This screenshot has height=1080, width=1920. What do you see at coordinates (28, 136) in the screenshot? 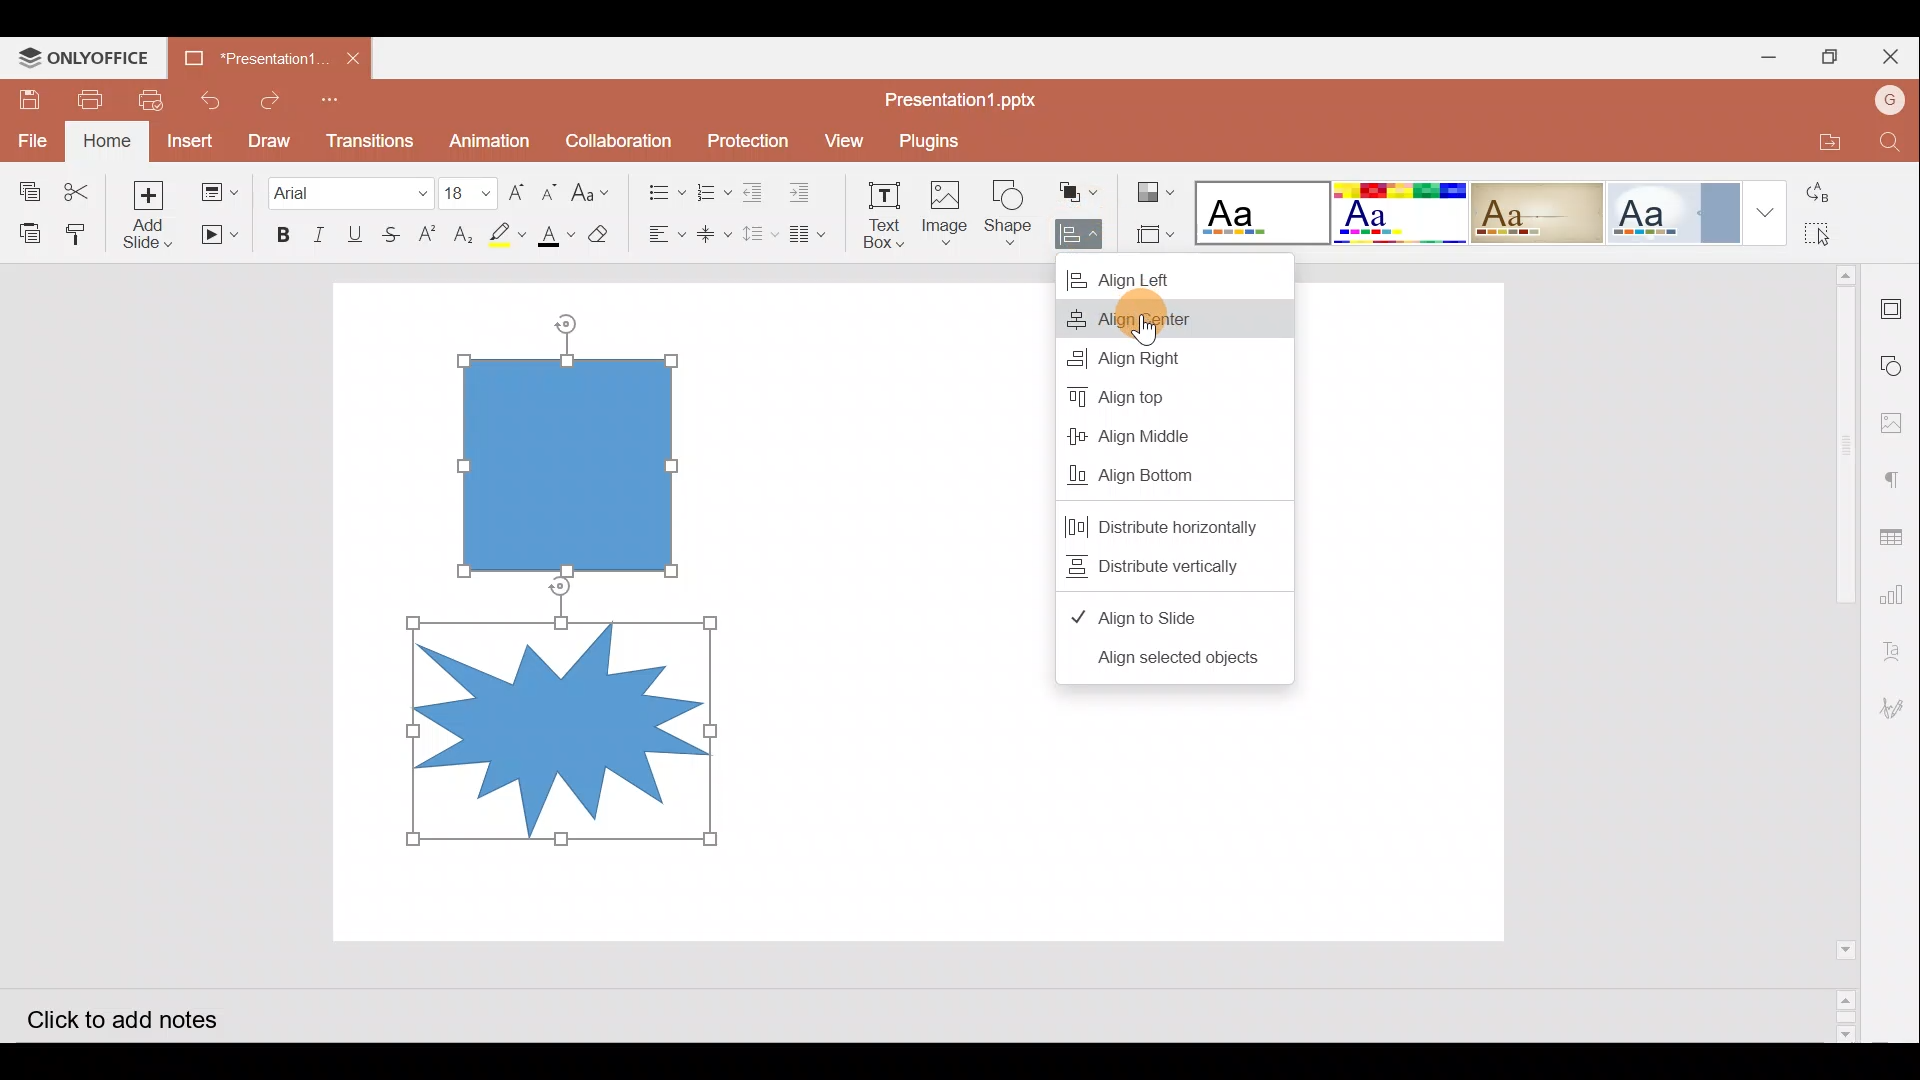
I see `File` at bounding box center [28, 136].